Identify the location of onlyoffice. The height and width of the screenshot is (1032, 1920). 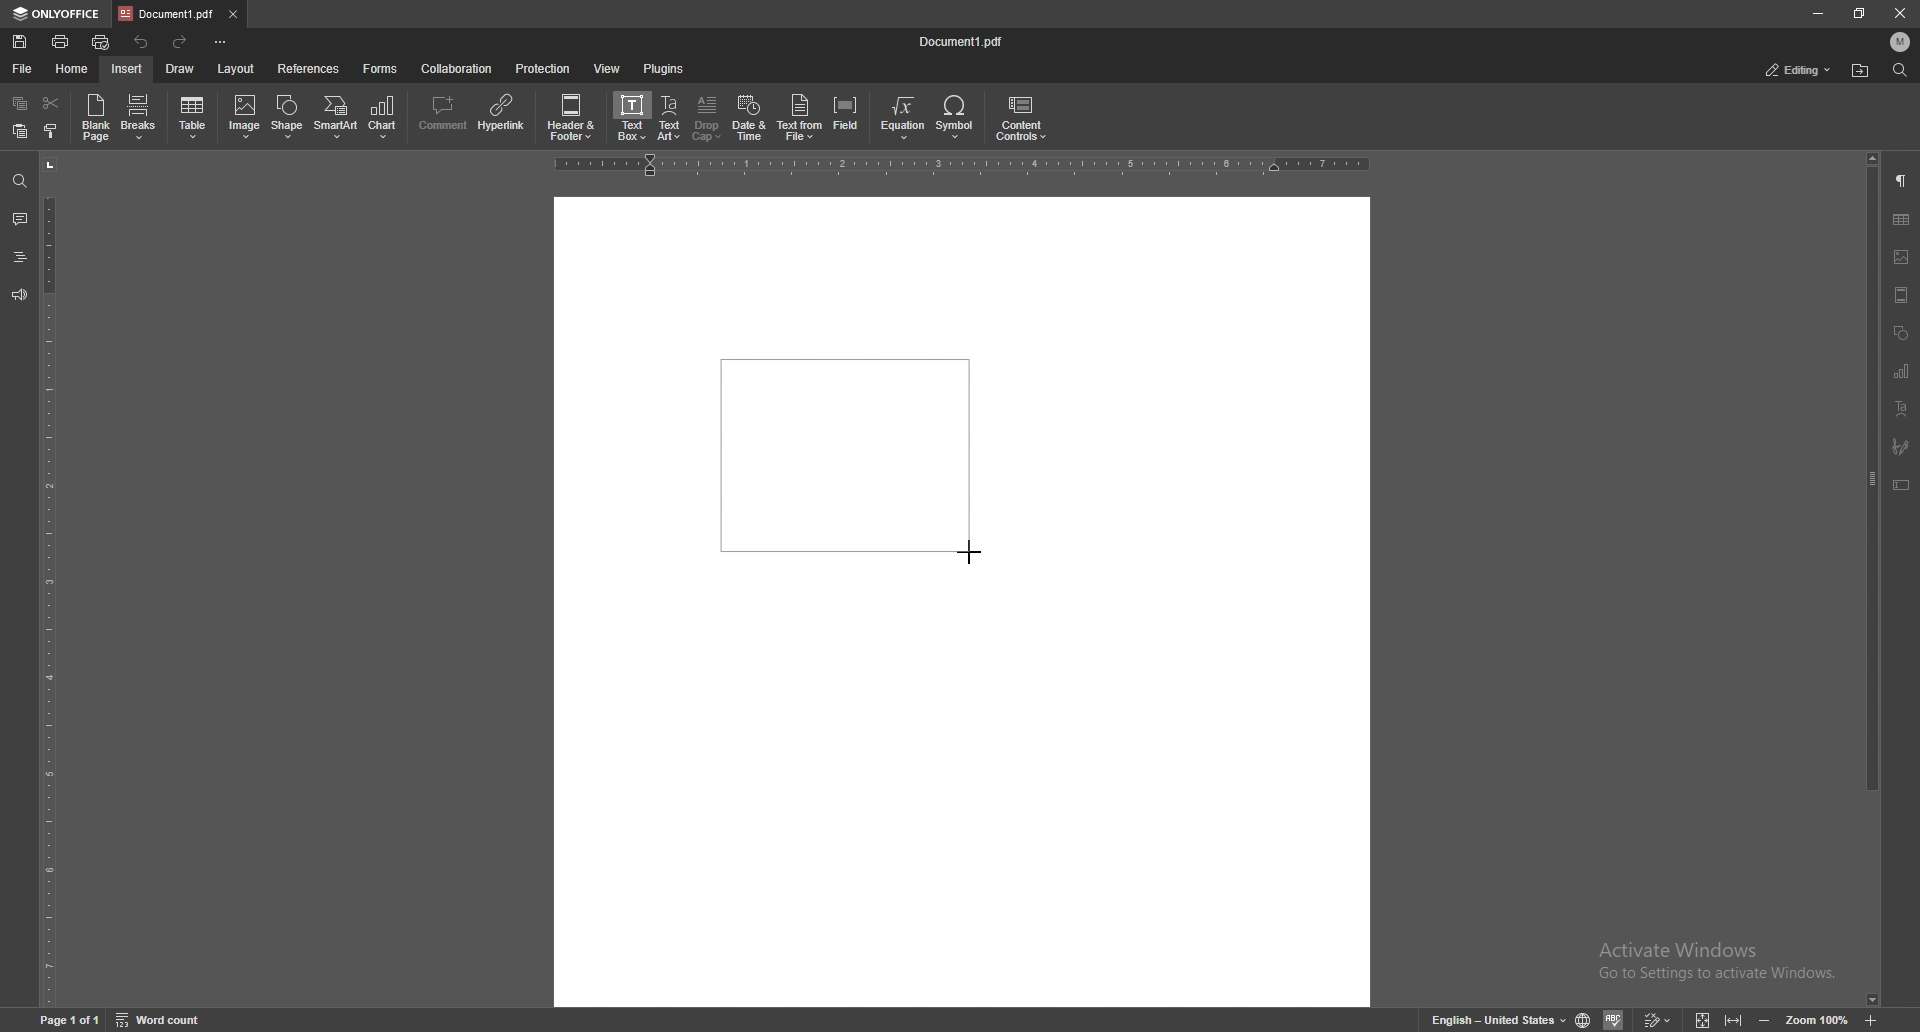
(57, 15).